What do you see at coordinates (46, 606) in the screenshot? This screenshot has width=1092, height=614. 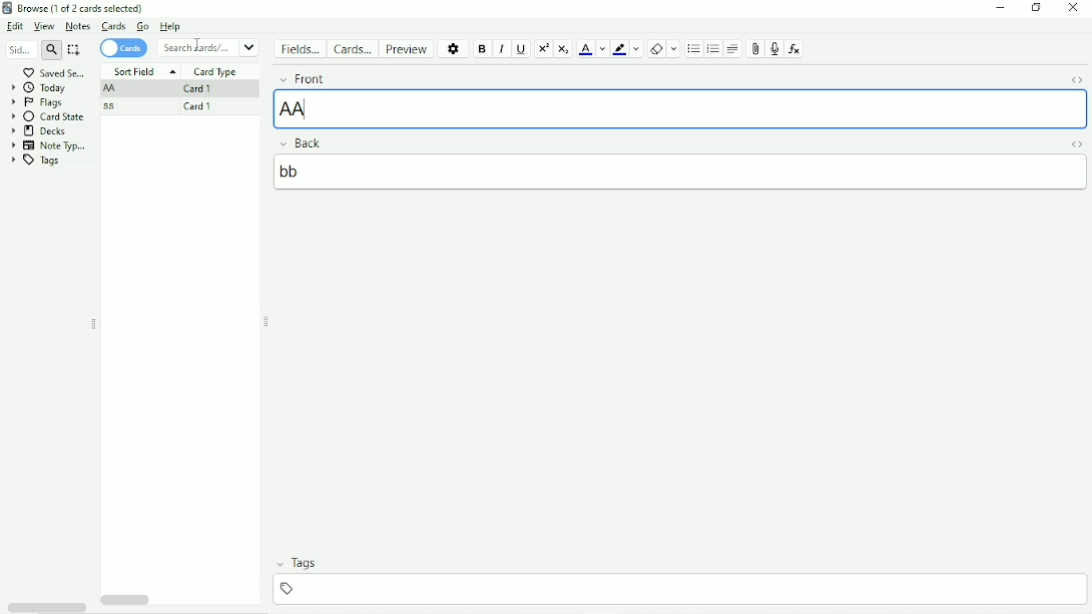 I see `Horizontal scrollbar` at bounding box center [46, 606].